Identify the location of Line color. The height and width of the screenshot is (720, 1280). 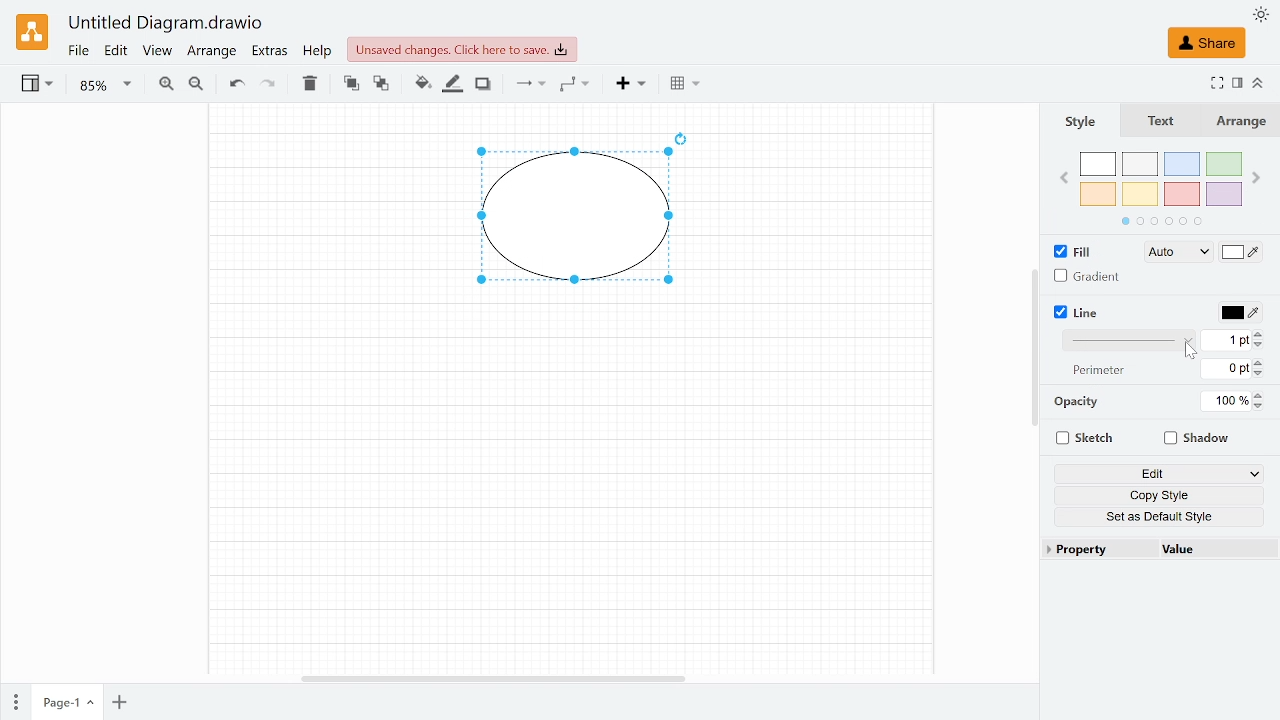
(1241, 314).